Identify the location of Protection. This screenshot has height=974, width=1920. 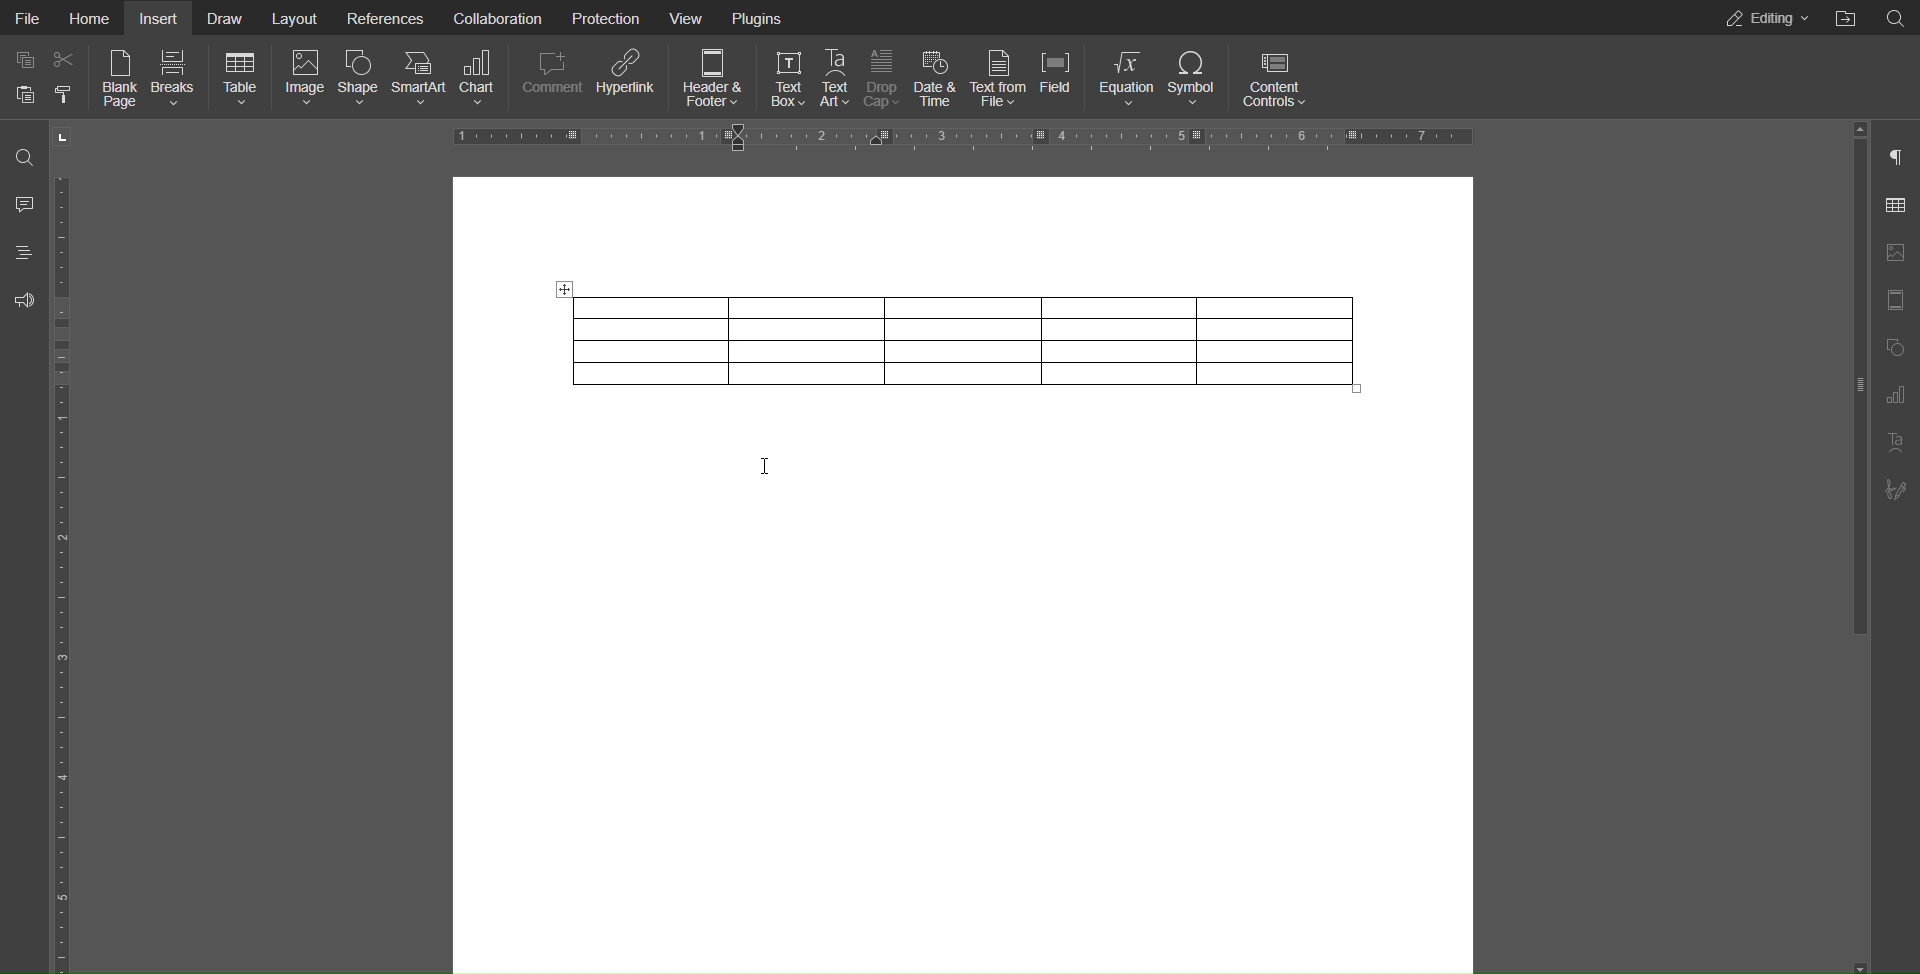
(597, 18).